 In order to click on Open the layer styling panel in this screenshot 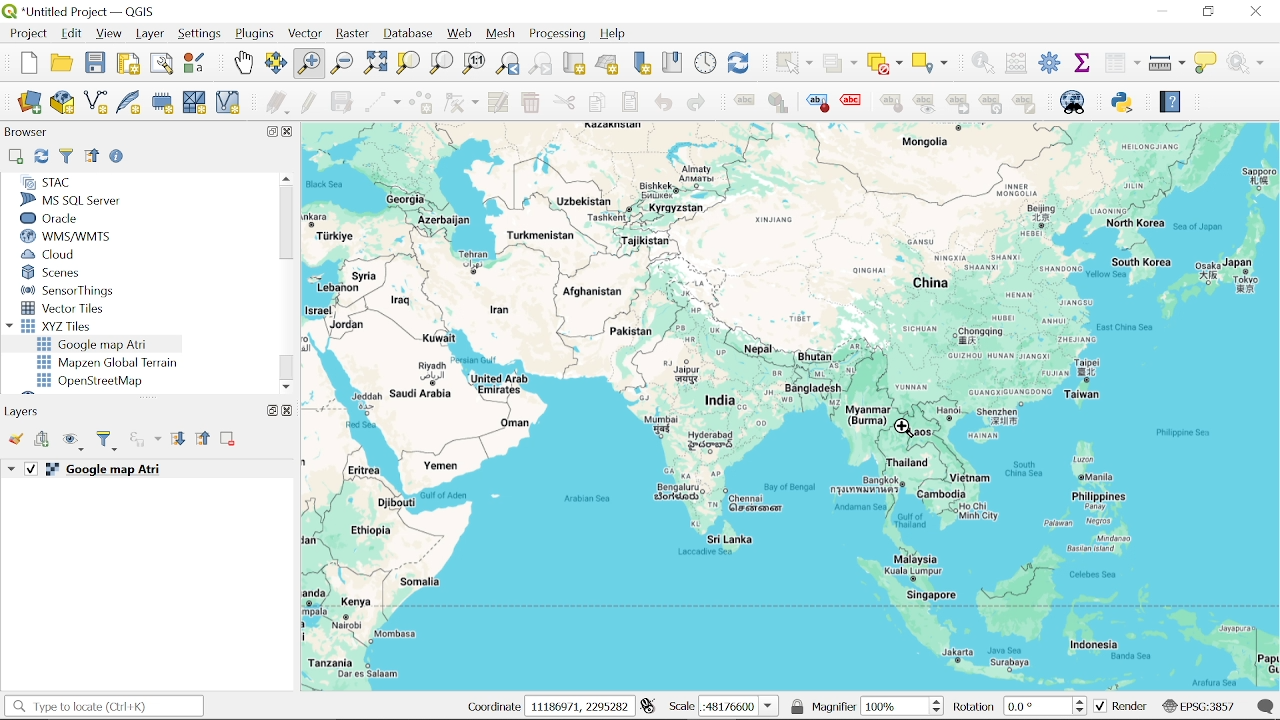, I will do `click(18, 440)`.